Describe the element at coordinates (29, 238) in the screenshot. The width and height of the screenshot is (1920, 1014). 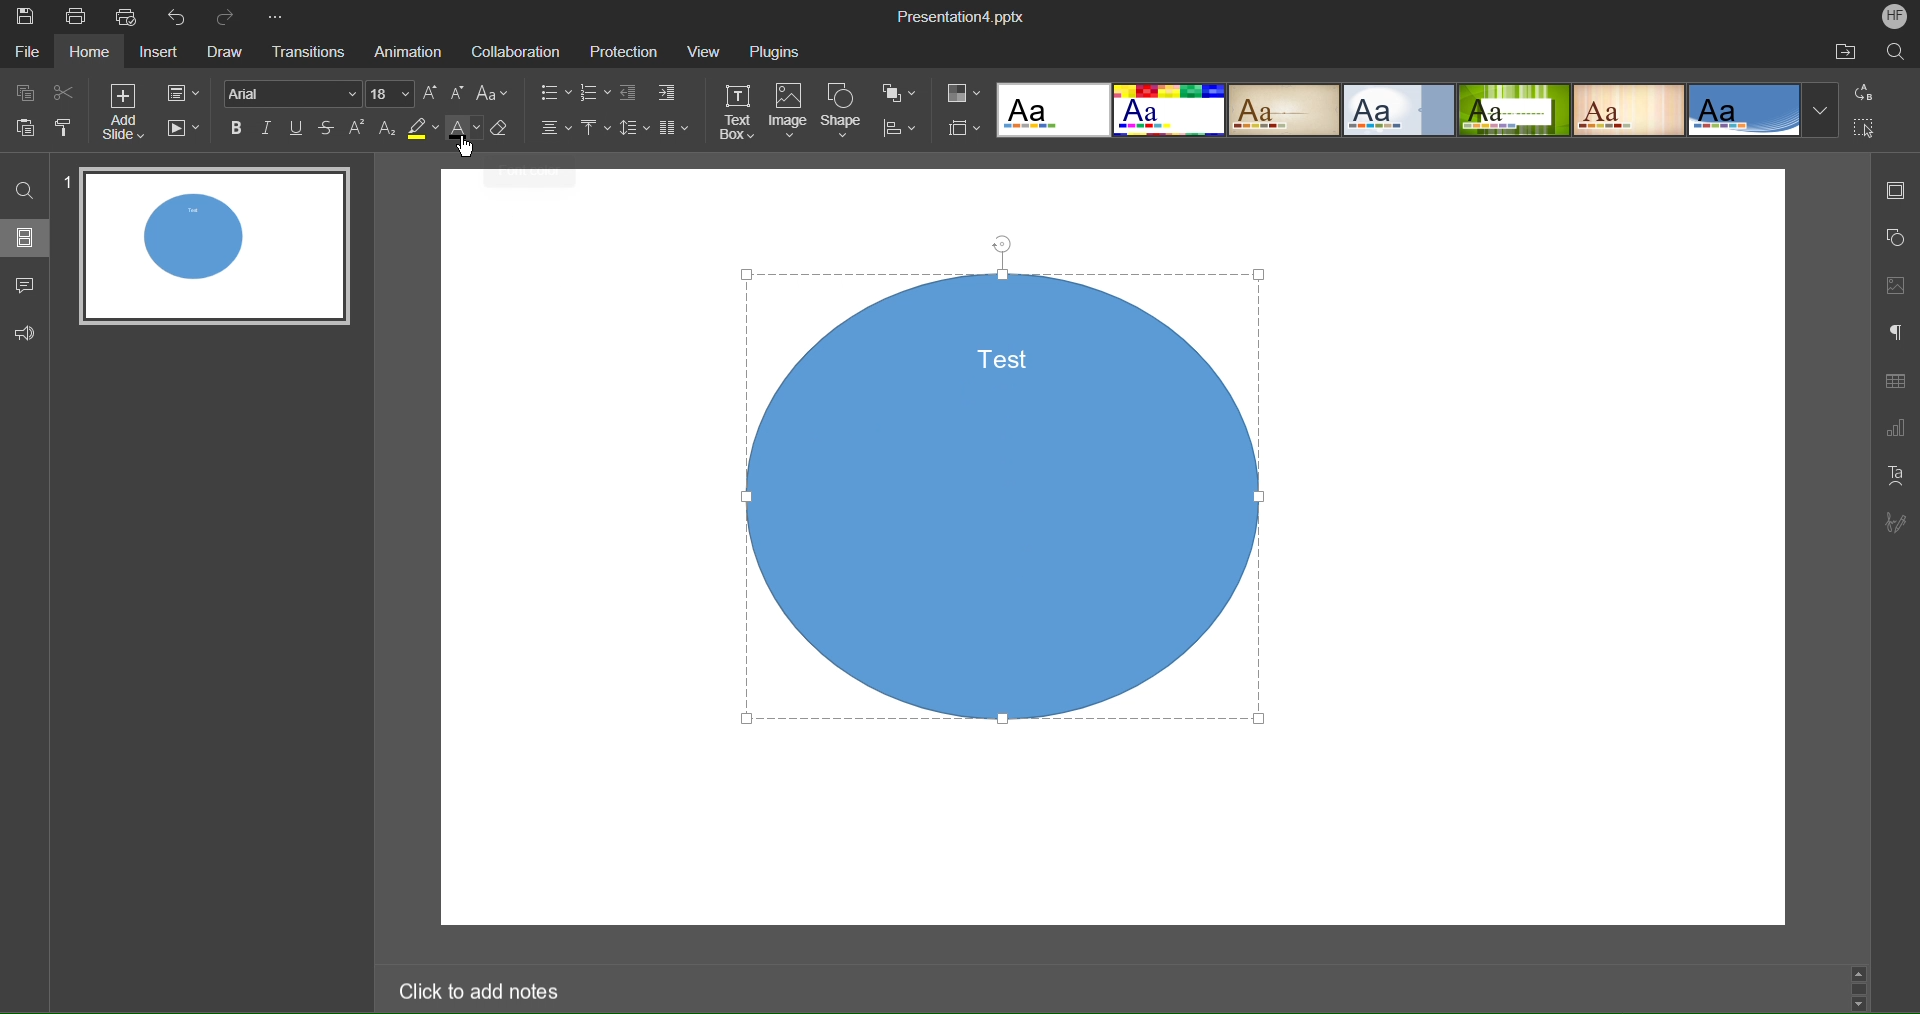
I see `Slides` at that location.